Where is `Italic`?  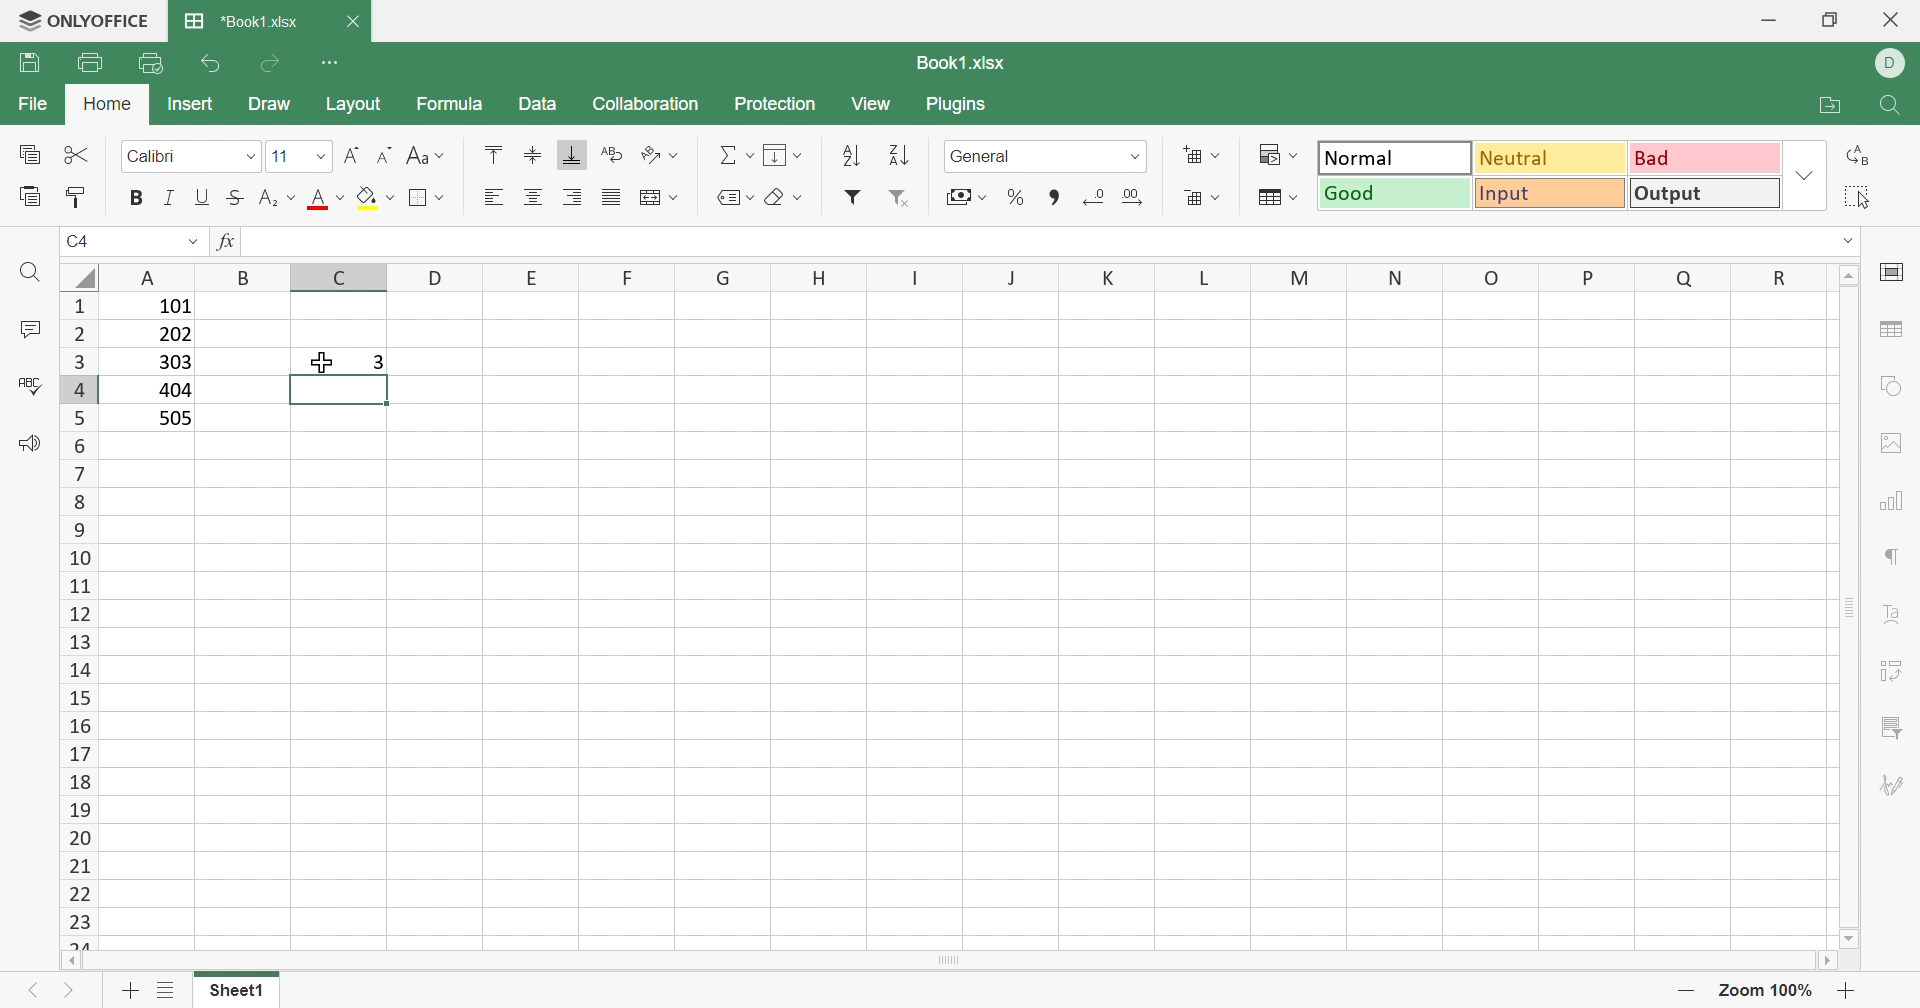
Italic is located at coordinates (169, 198).